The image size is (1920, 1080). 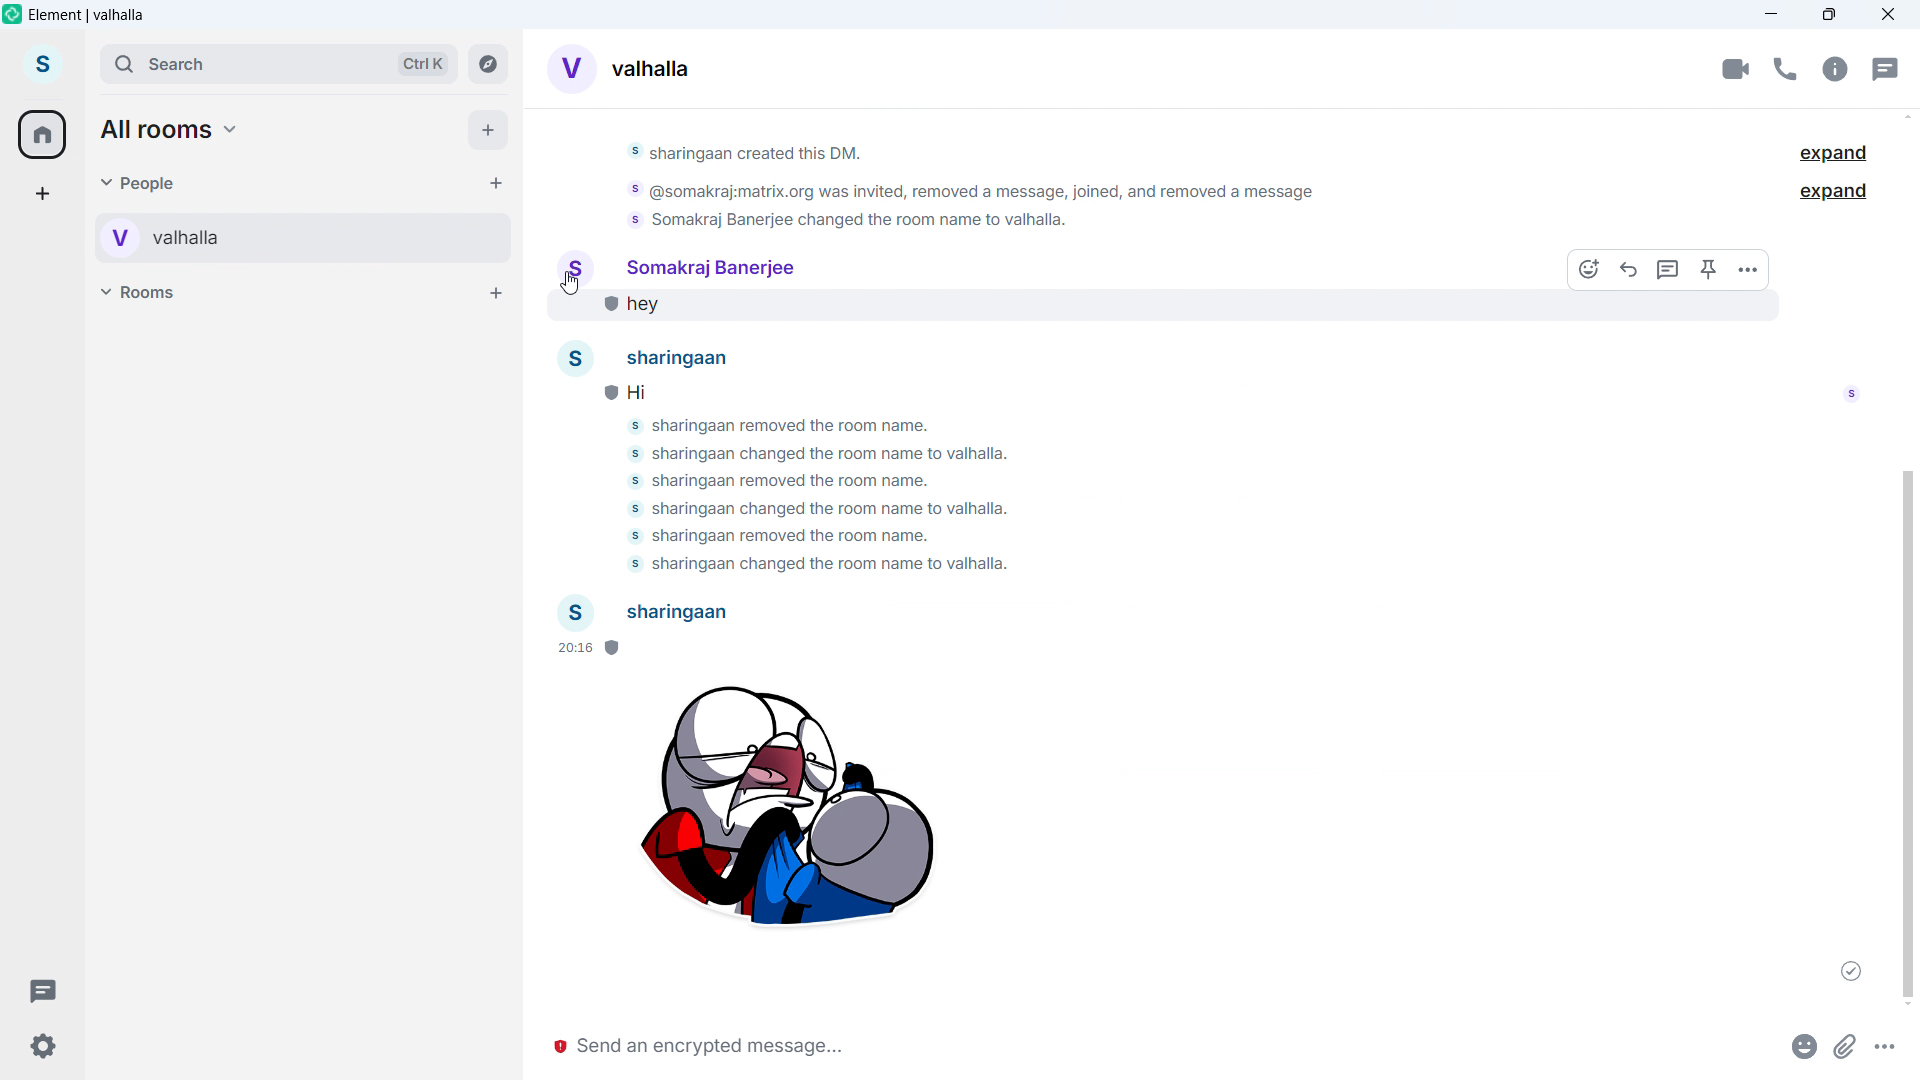 I want to click on Maximize, so click(x=1830, y=15).